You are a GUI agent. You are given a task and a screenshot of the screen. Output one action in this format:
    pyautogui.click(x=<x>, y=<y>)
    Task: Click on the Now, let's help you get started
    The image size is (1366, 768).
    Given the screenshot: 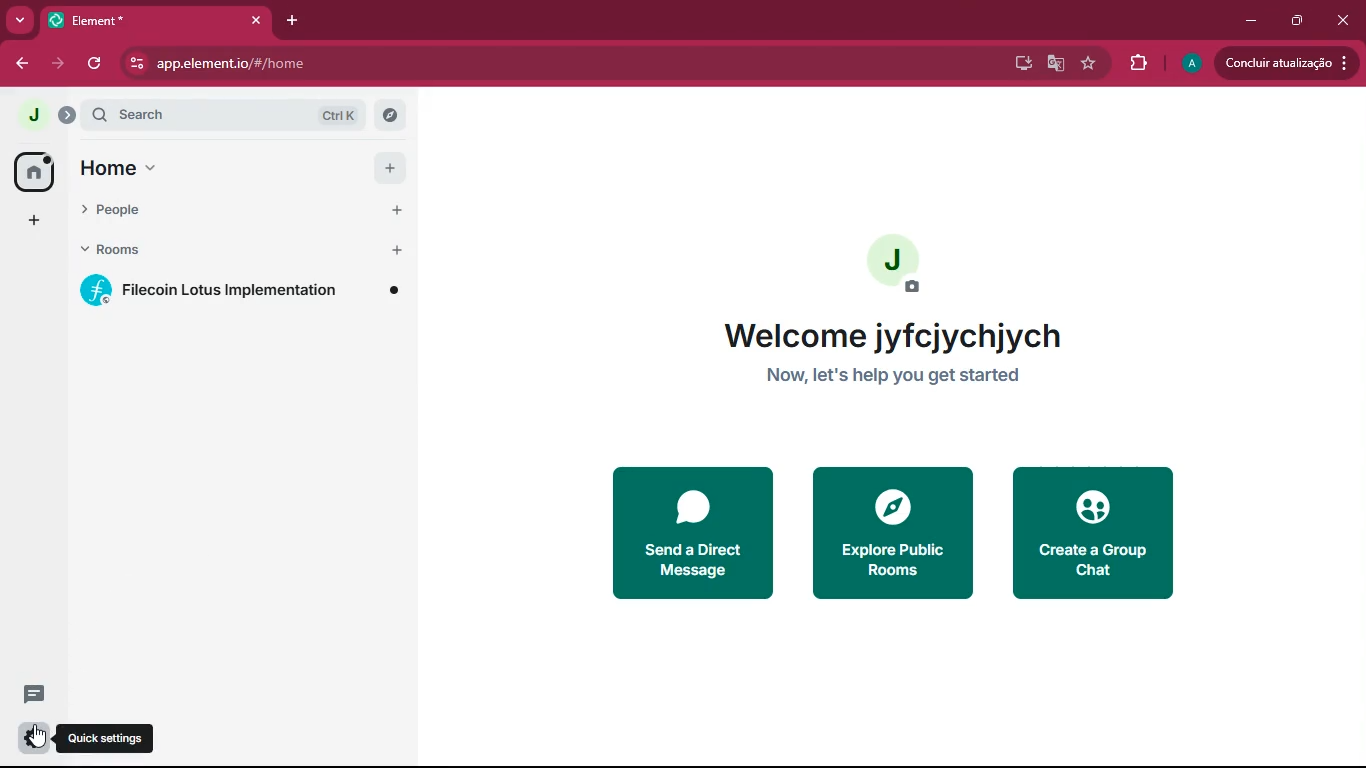 What is the action you would take?
    pyautogui.click(x=915, y=379)
    